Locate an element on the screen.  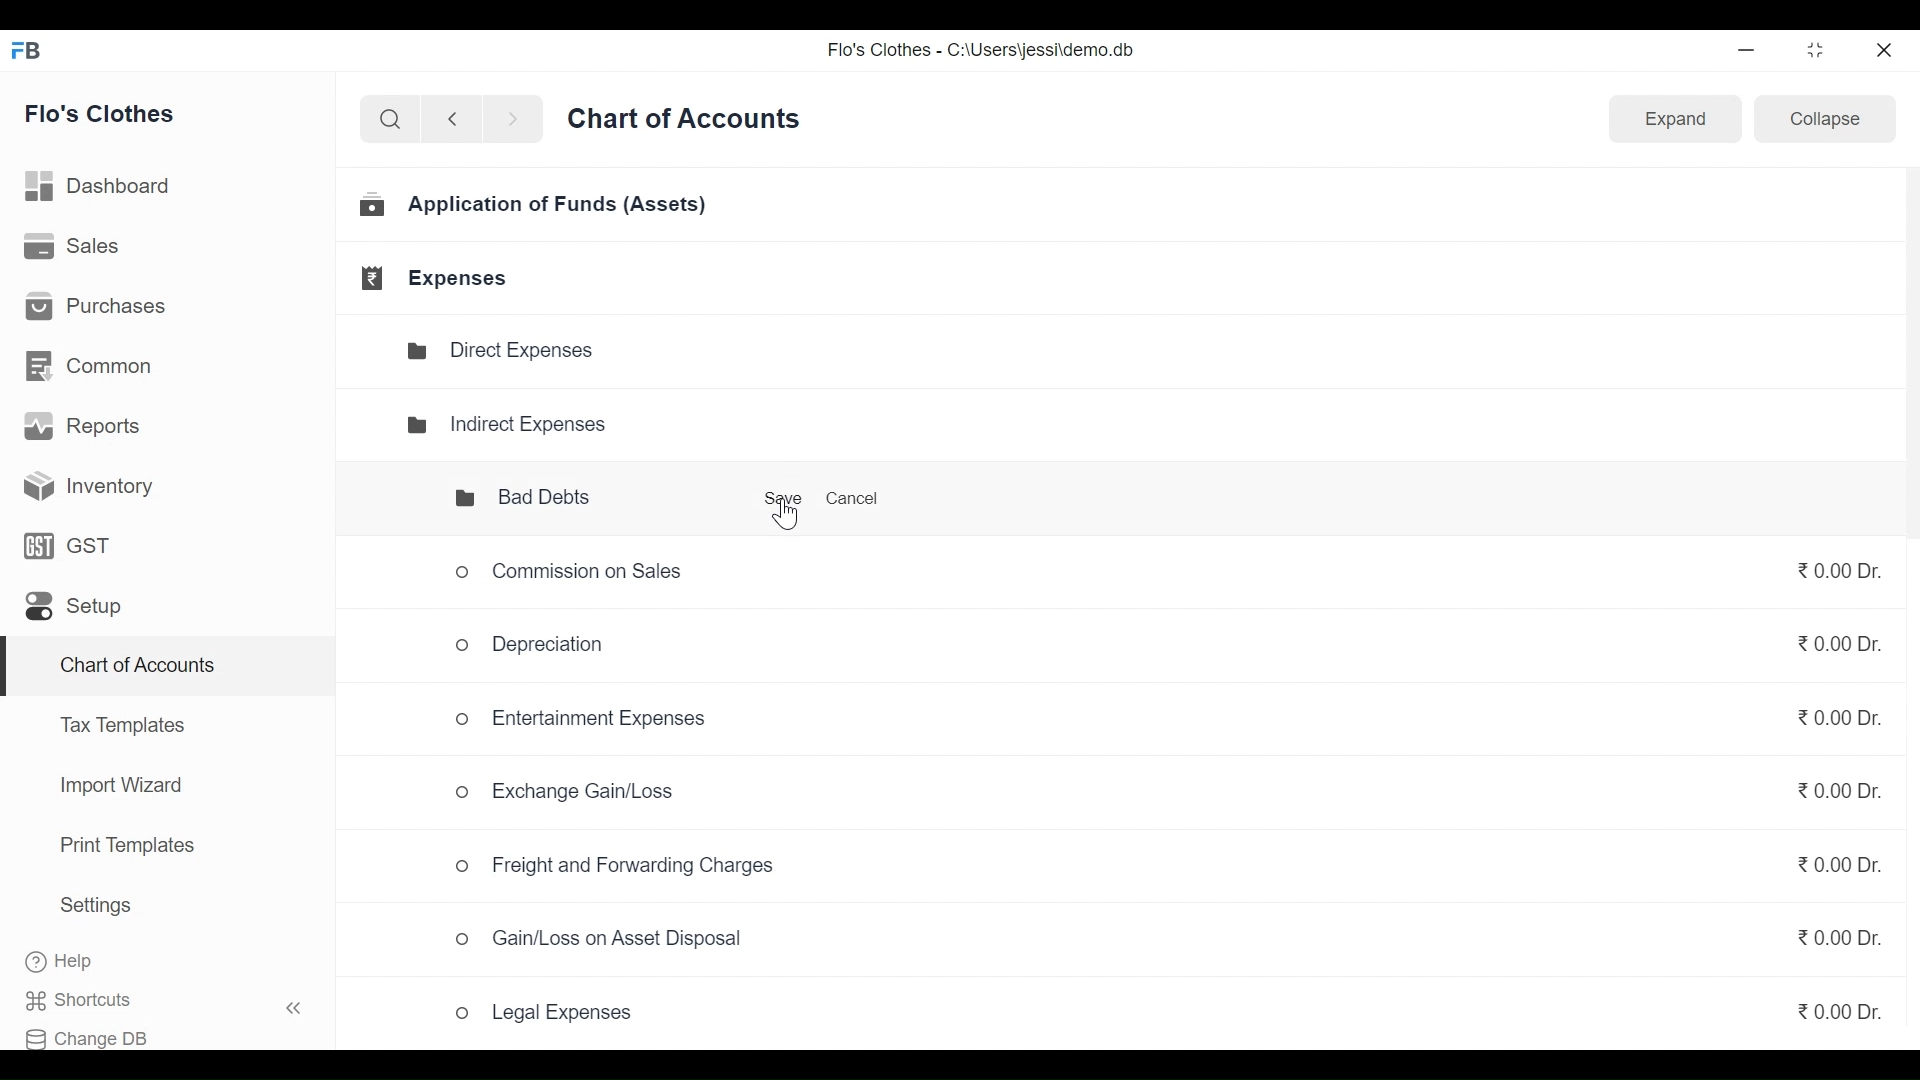
Chart of Accounts is located at coordinates (688, 125).